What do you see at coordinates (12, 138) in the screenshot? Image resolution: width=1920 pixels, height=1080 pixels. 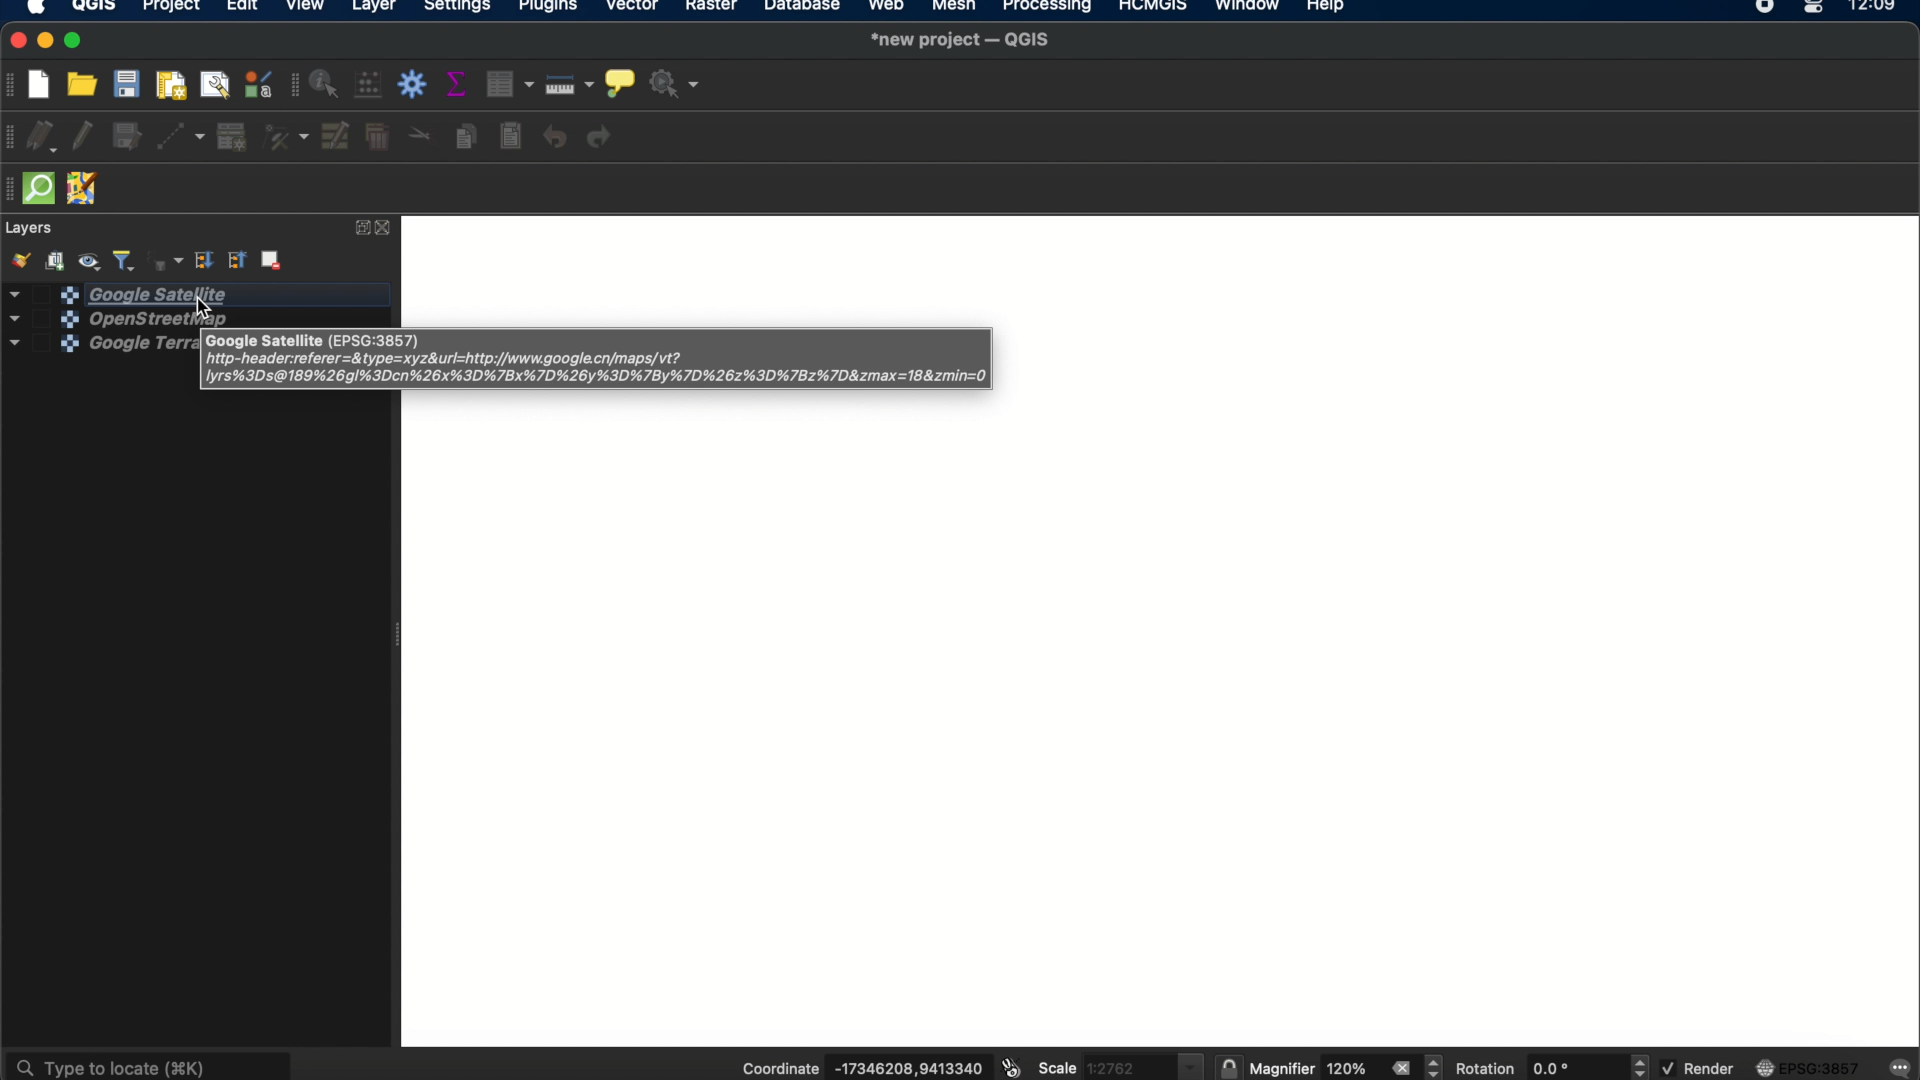 I see `digitizing toolbar` at bounding box center [12, 138].